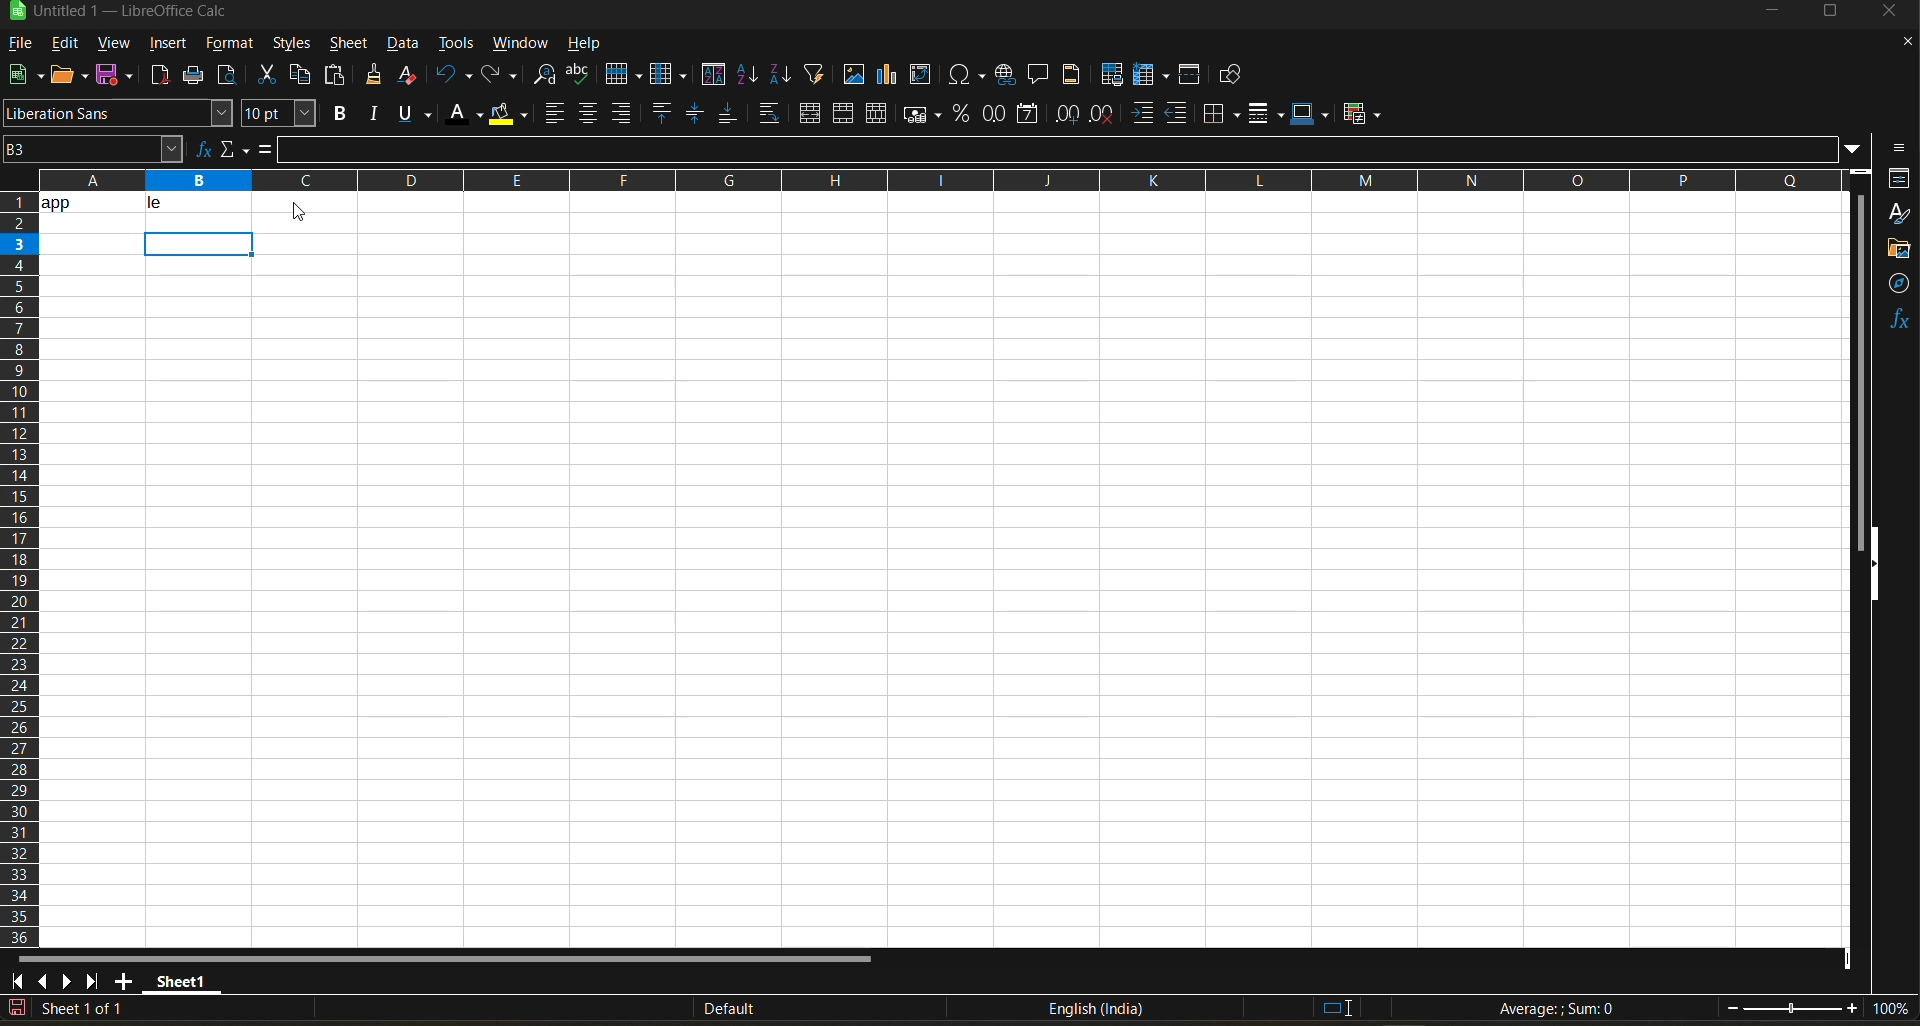  Describe the element at coordinates (119, 114) in the screenshot. I see `font name` at that location.